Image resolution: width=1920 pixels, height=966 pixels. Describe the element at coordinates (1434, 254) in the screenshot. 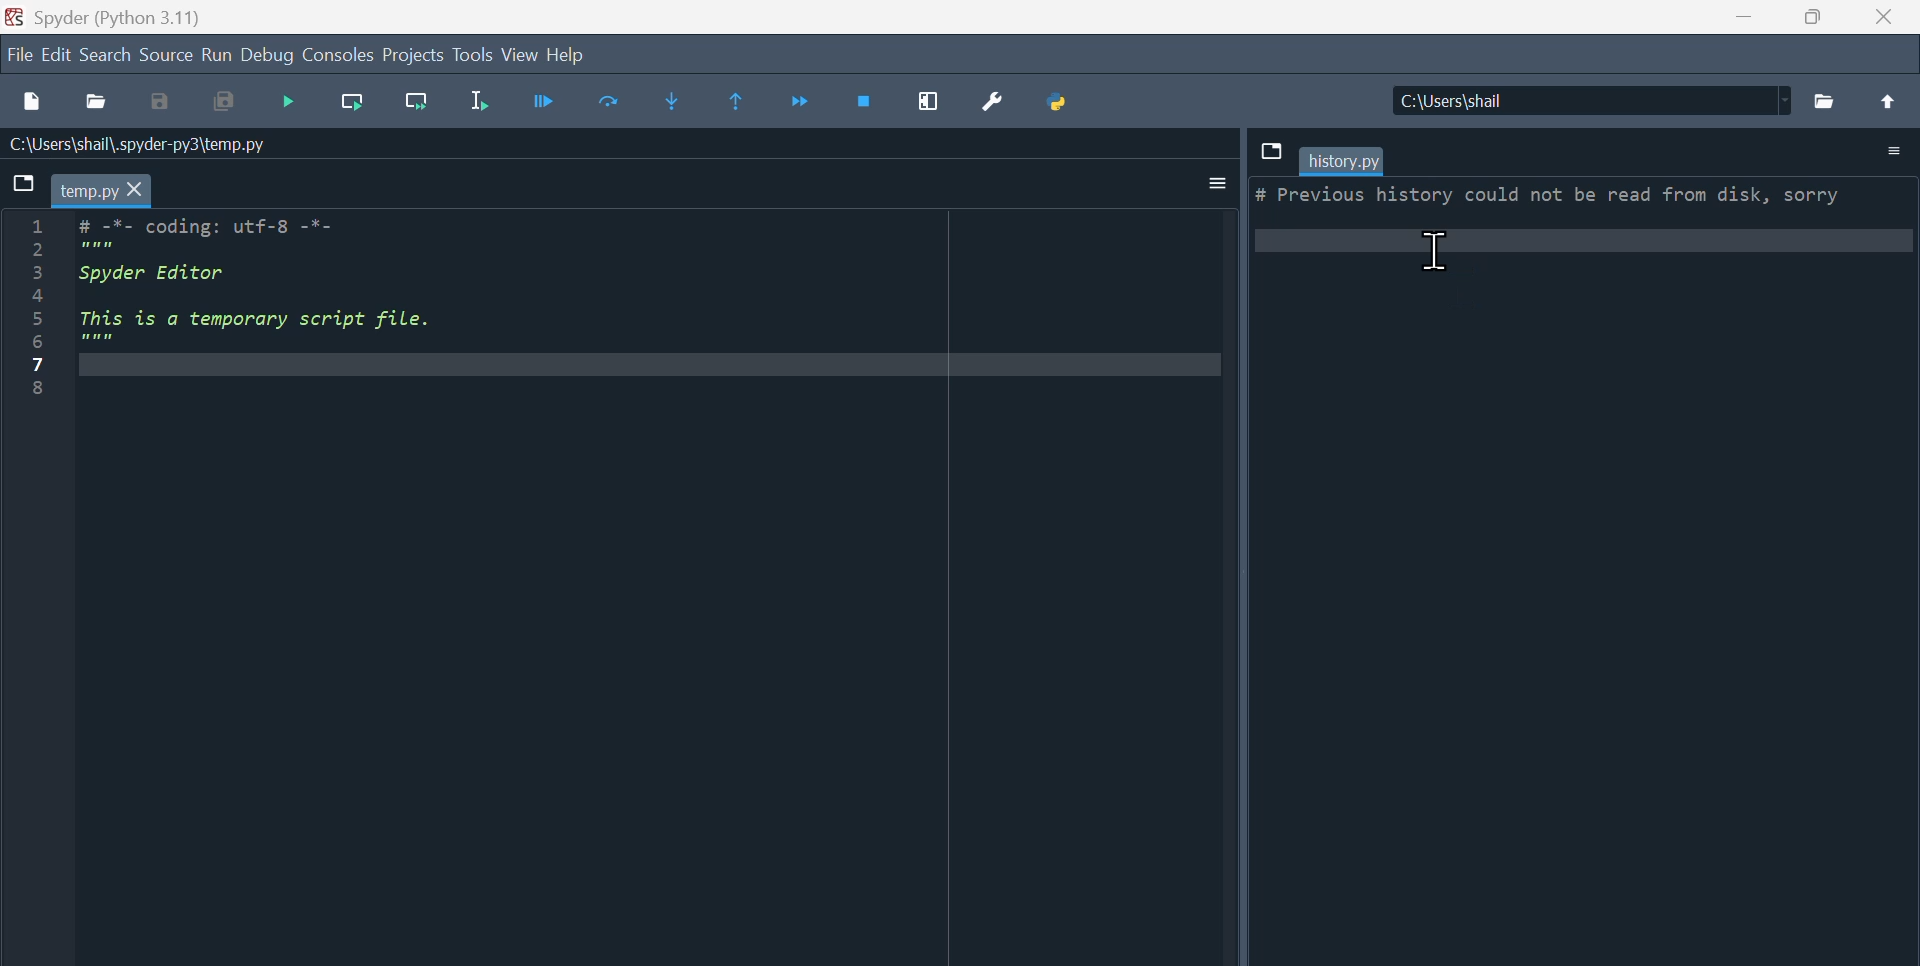

I see `Cursor` at that location.